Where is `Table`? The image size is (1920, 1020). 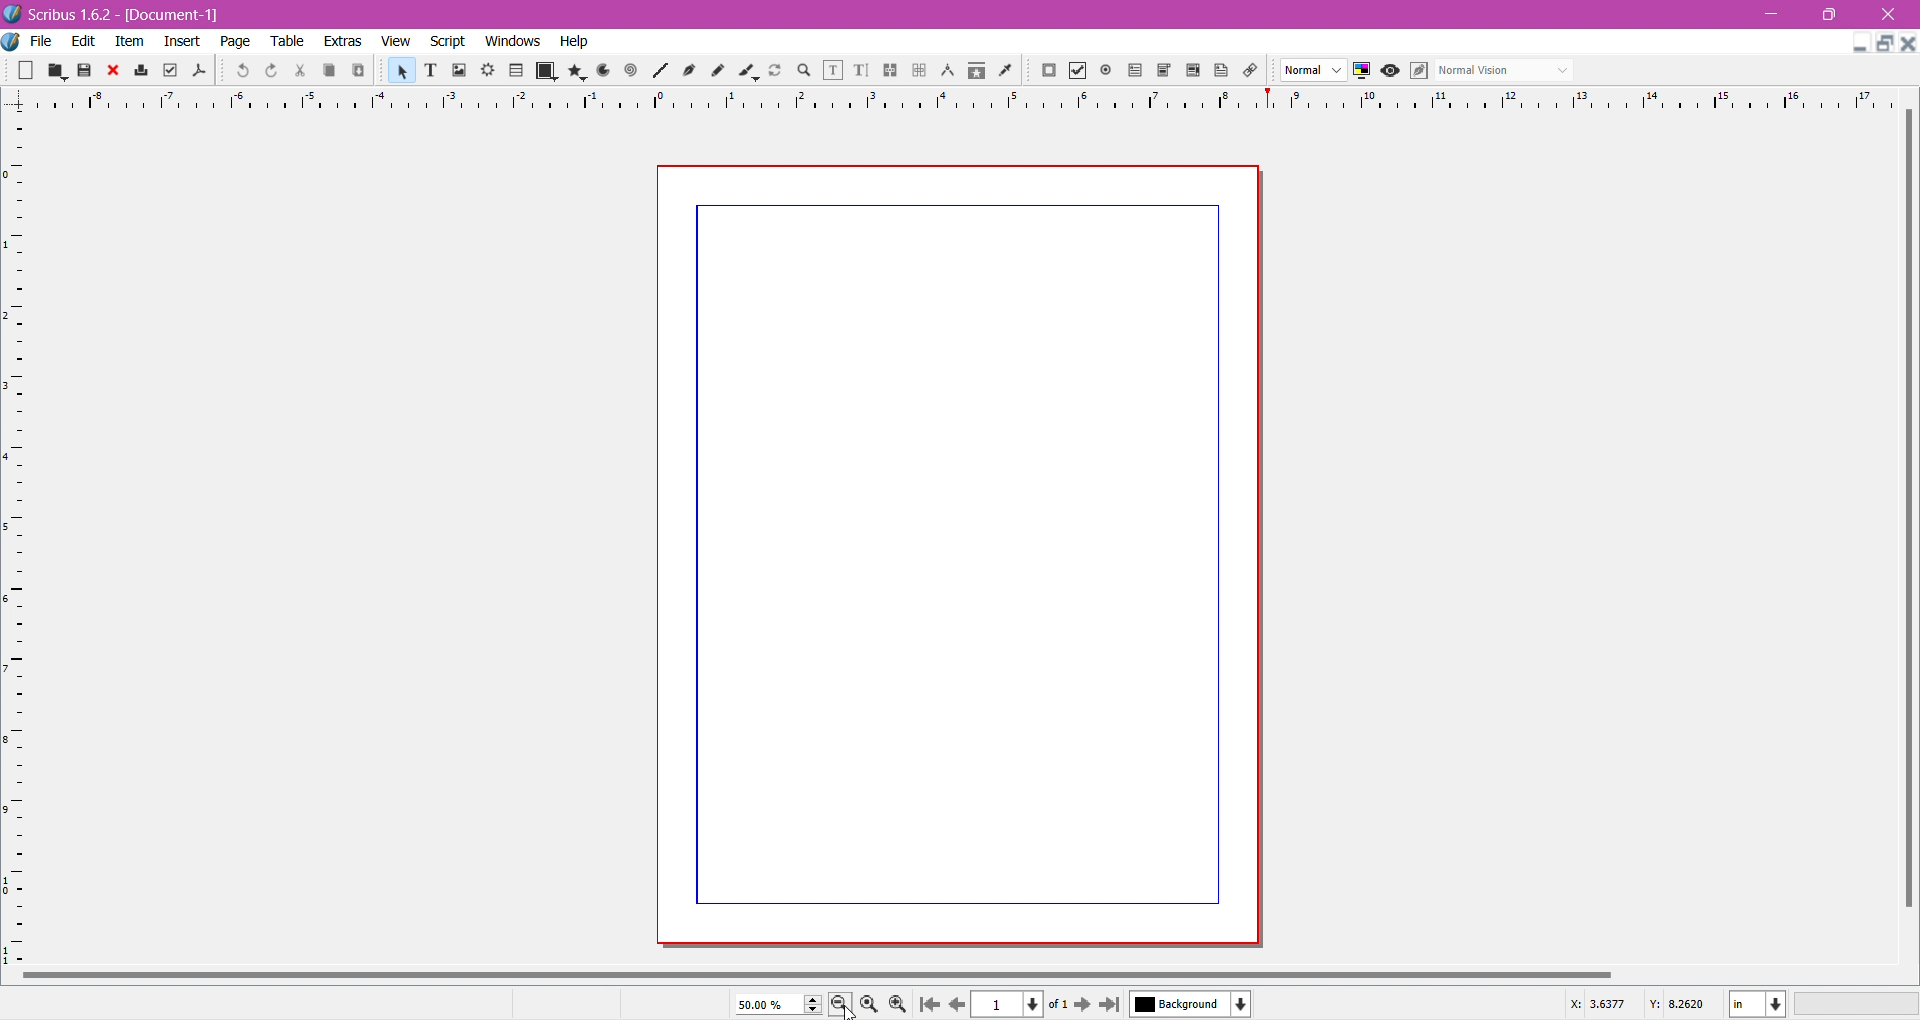 Table is located at coordinates (516, 72).